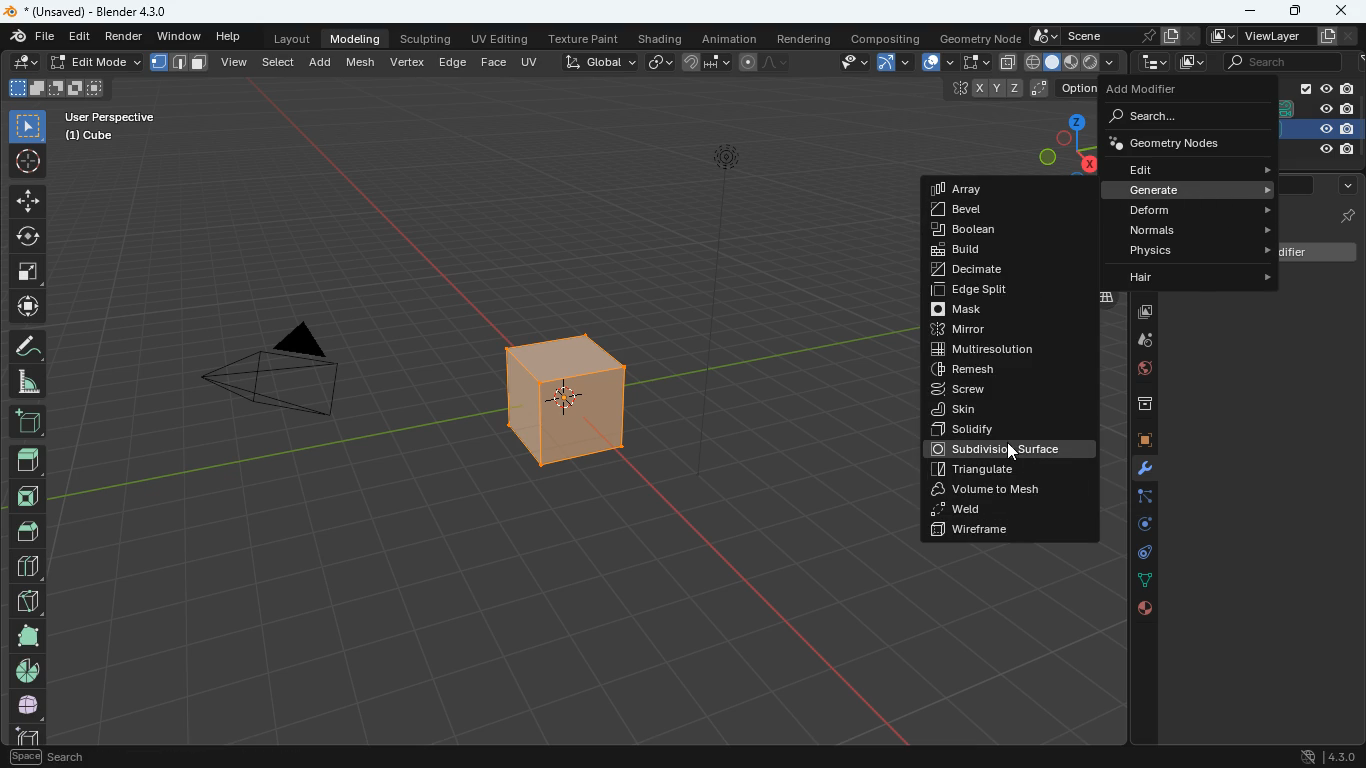  Describe the element at coordinates (1247, 10) in the screenshot. I see `minimize` at that location.